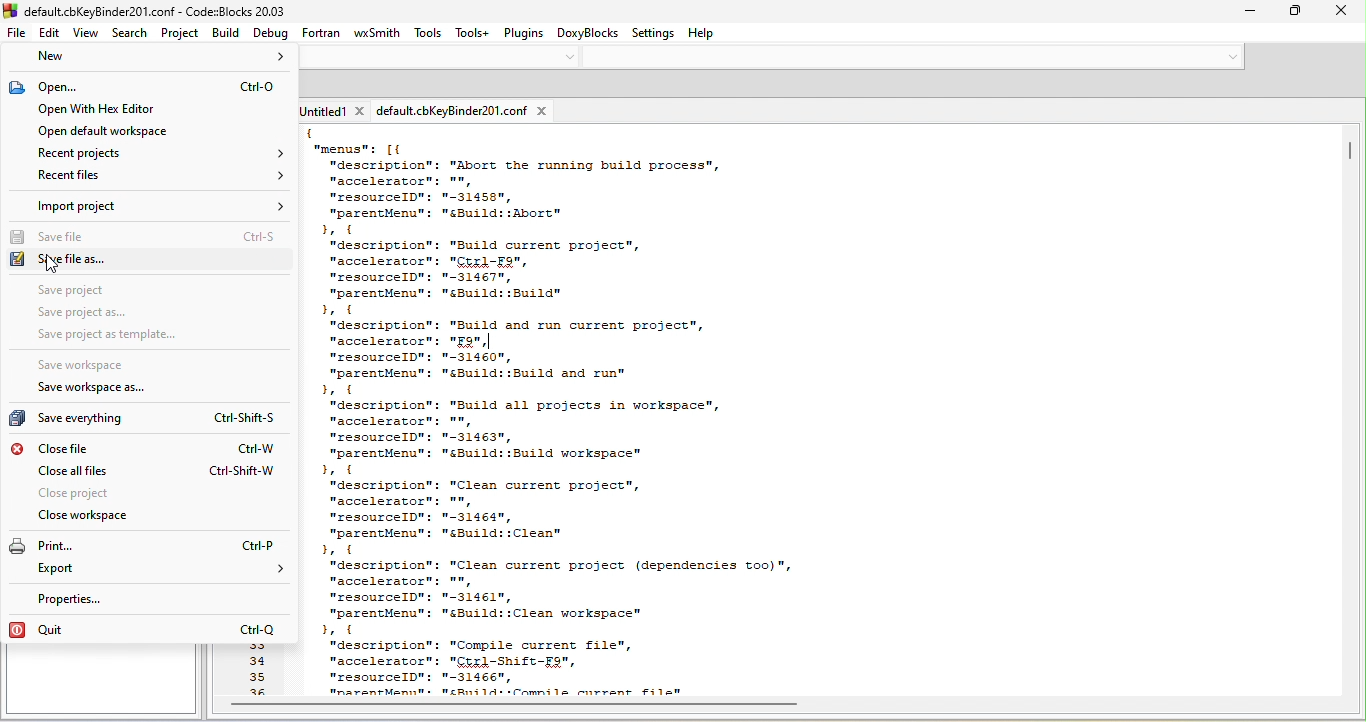 The width and height of the screenshot is (1366, 722). What do you see at coordinates (53, 266) in the screenshot?
I see `cursor movement` at bounding box center [53, 266].